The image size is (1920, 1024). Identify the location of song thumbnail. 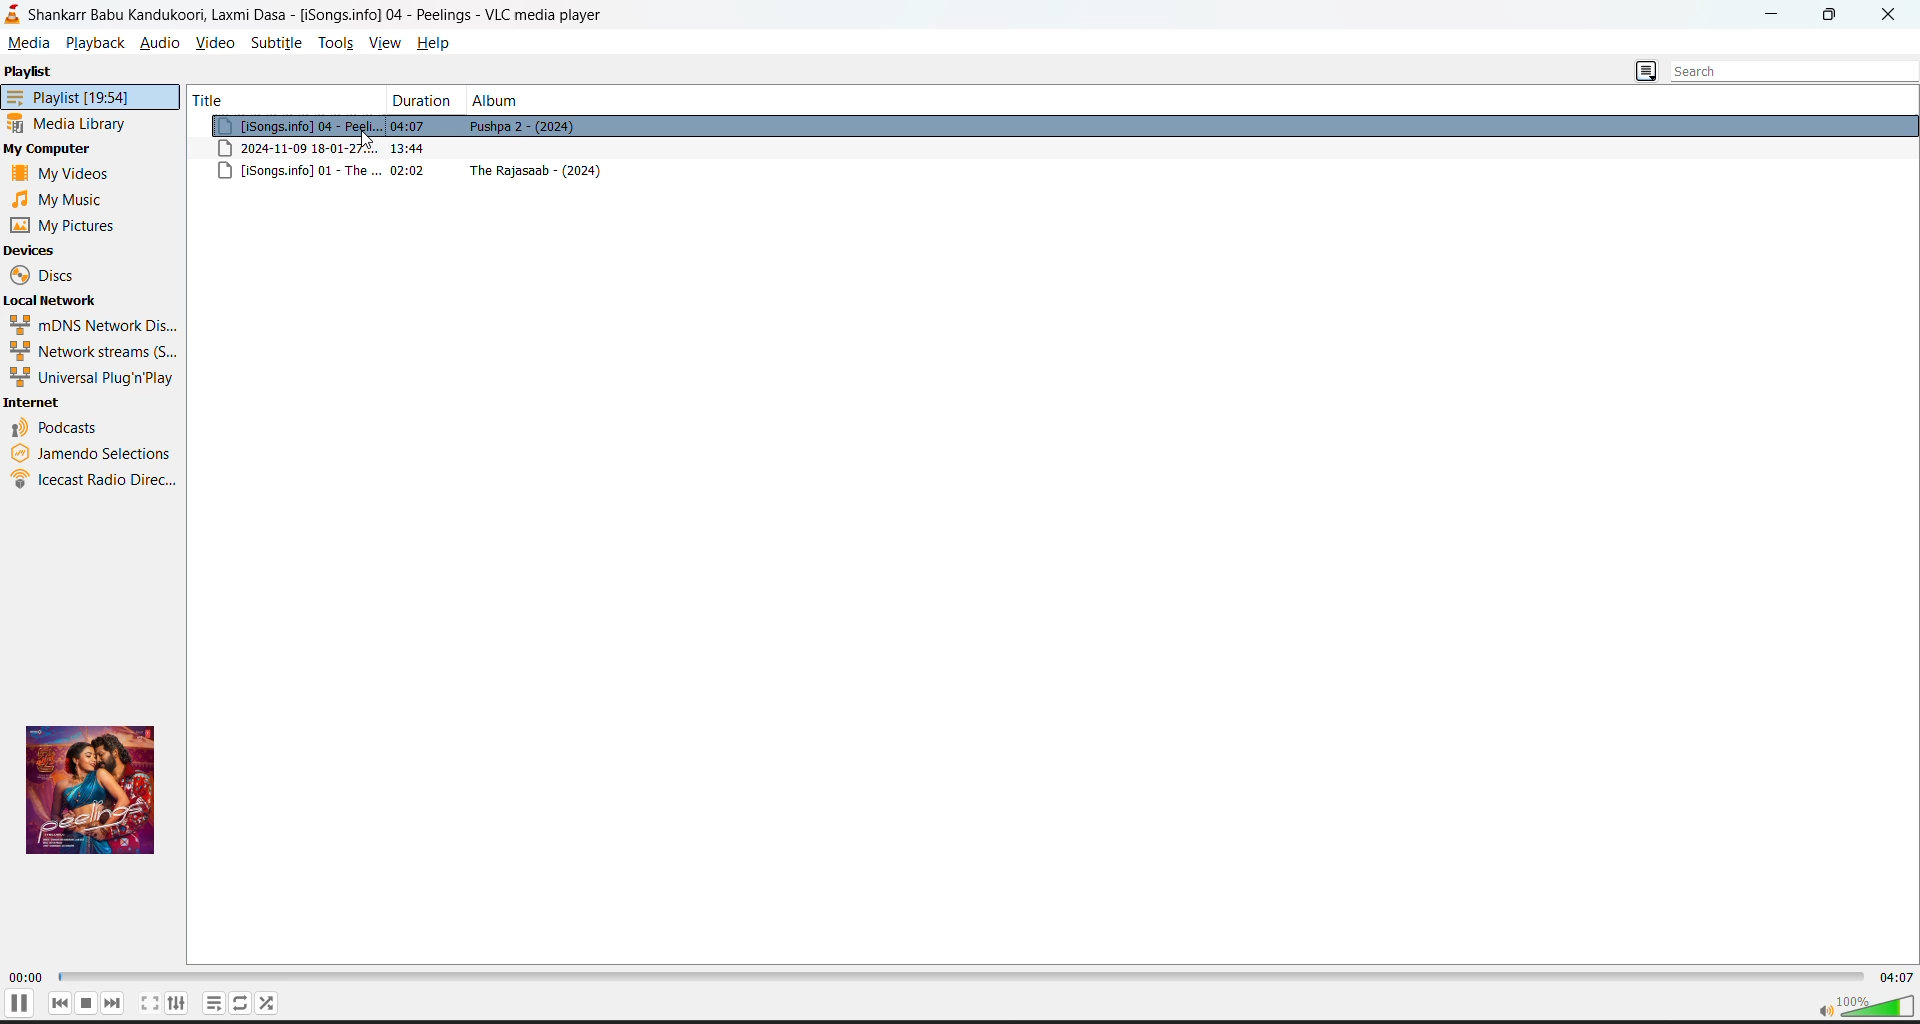
(90, 789).